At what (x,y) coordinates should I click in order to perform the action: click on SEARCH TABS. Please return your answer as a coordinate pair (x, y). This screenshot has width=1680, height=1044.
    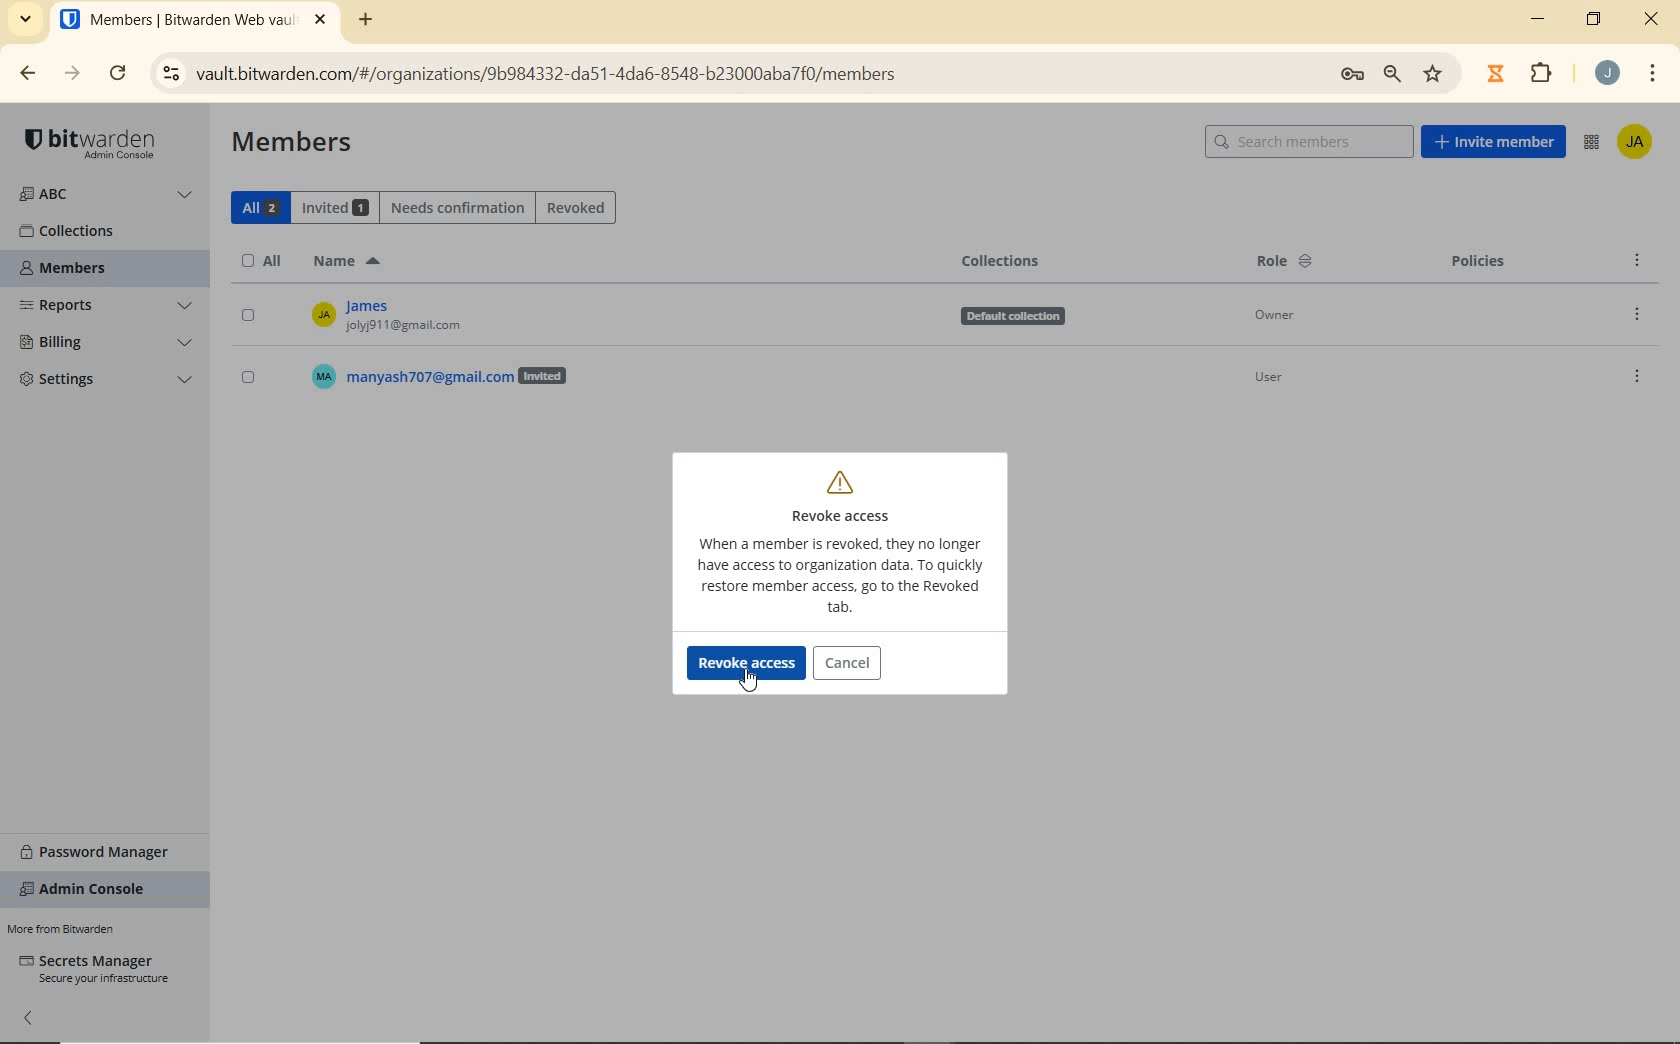
    Looking at the image, I should click on (27, 20).